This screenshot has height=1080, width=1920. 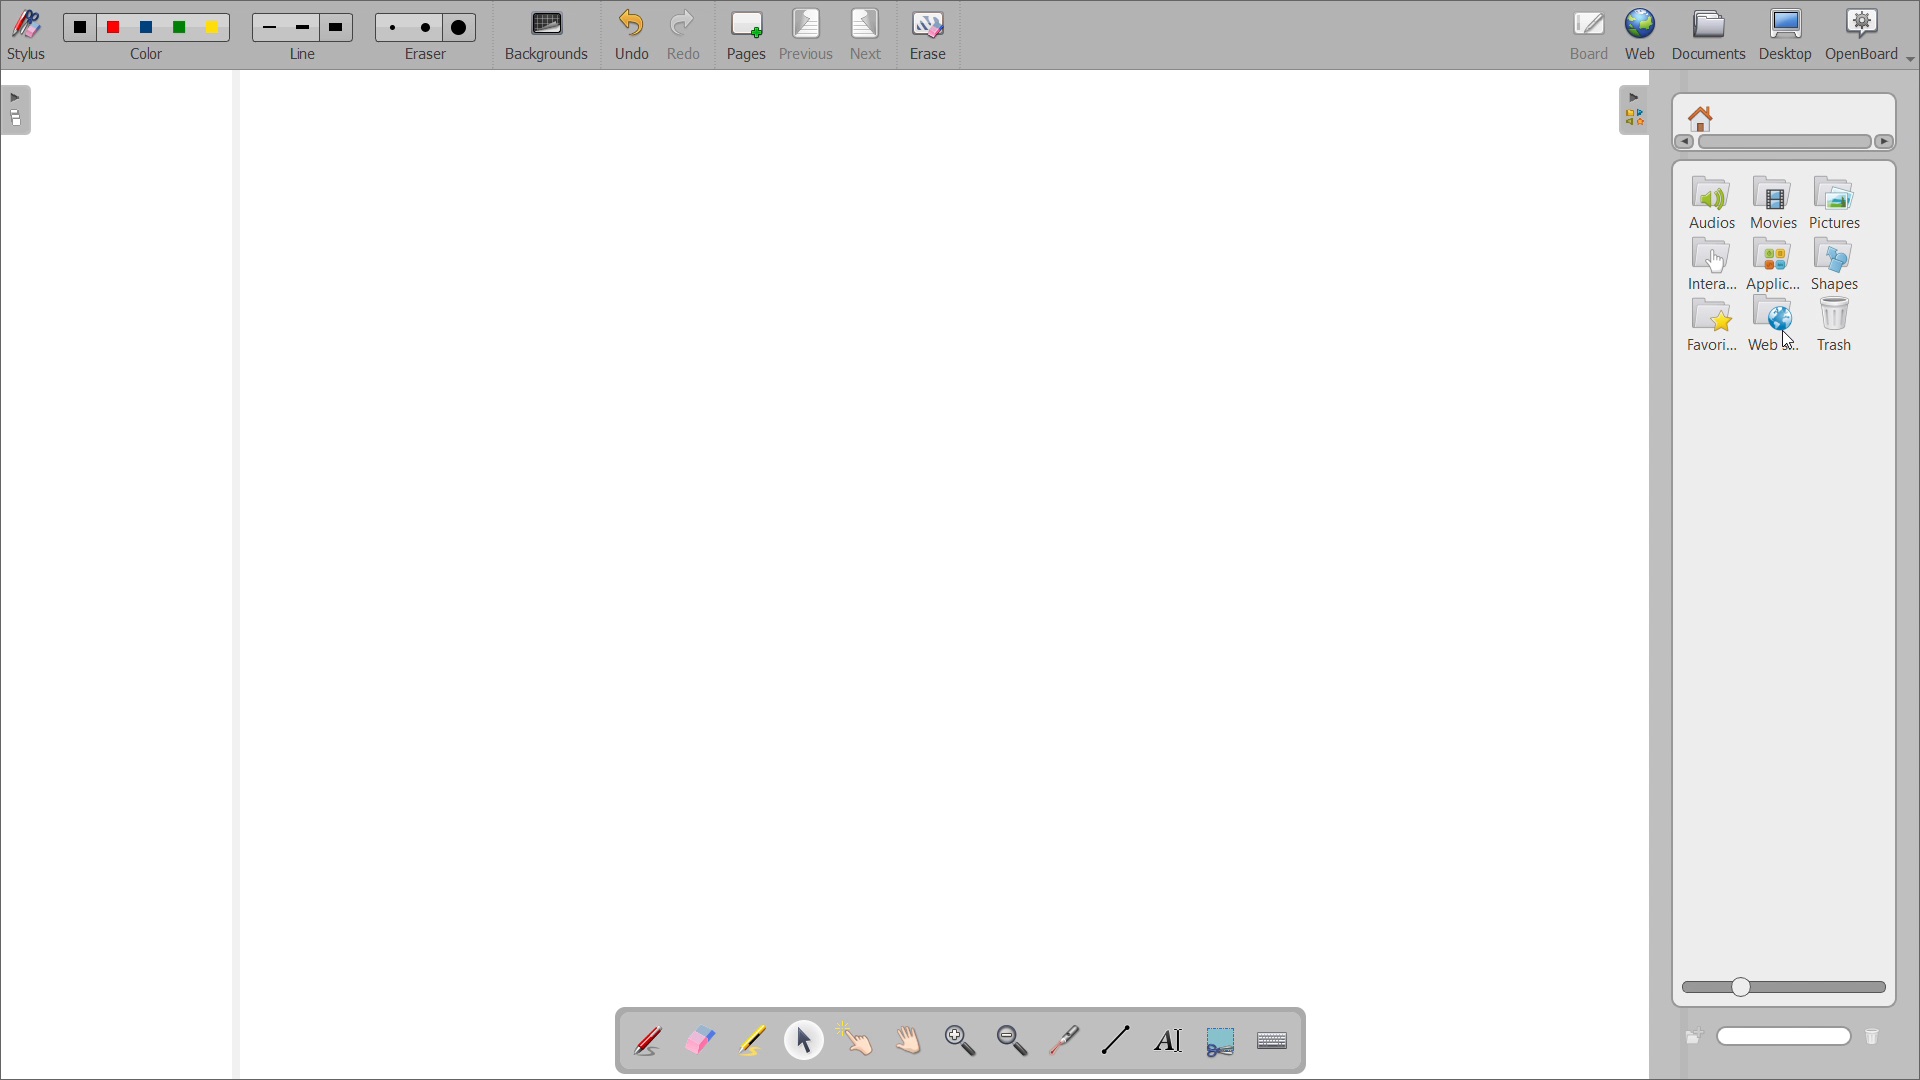 What do you see at coordinates (1712, 325) in the screenshot?
I see `favorites` at bounding box center [1712, 325].